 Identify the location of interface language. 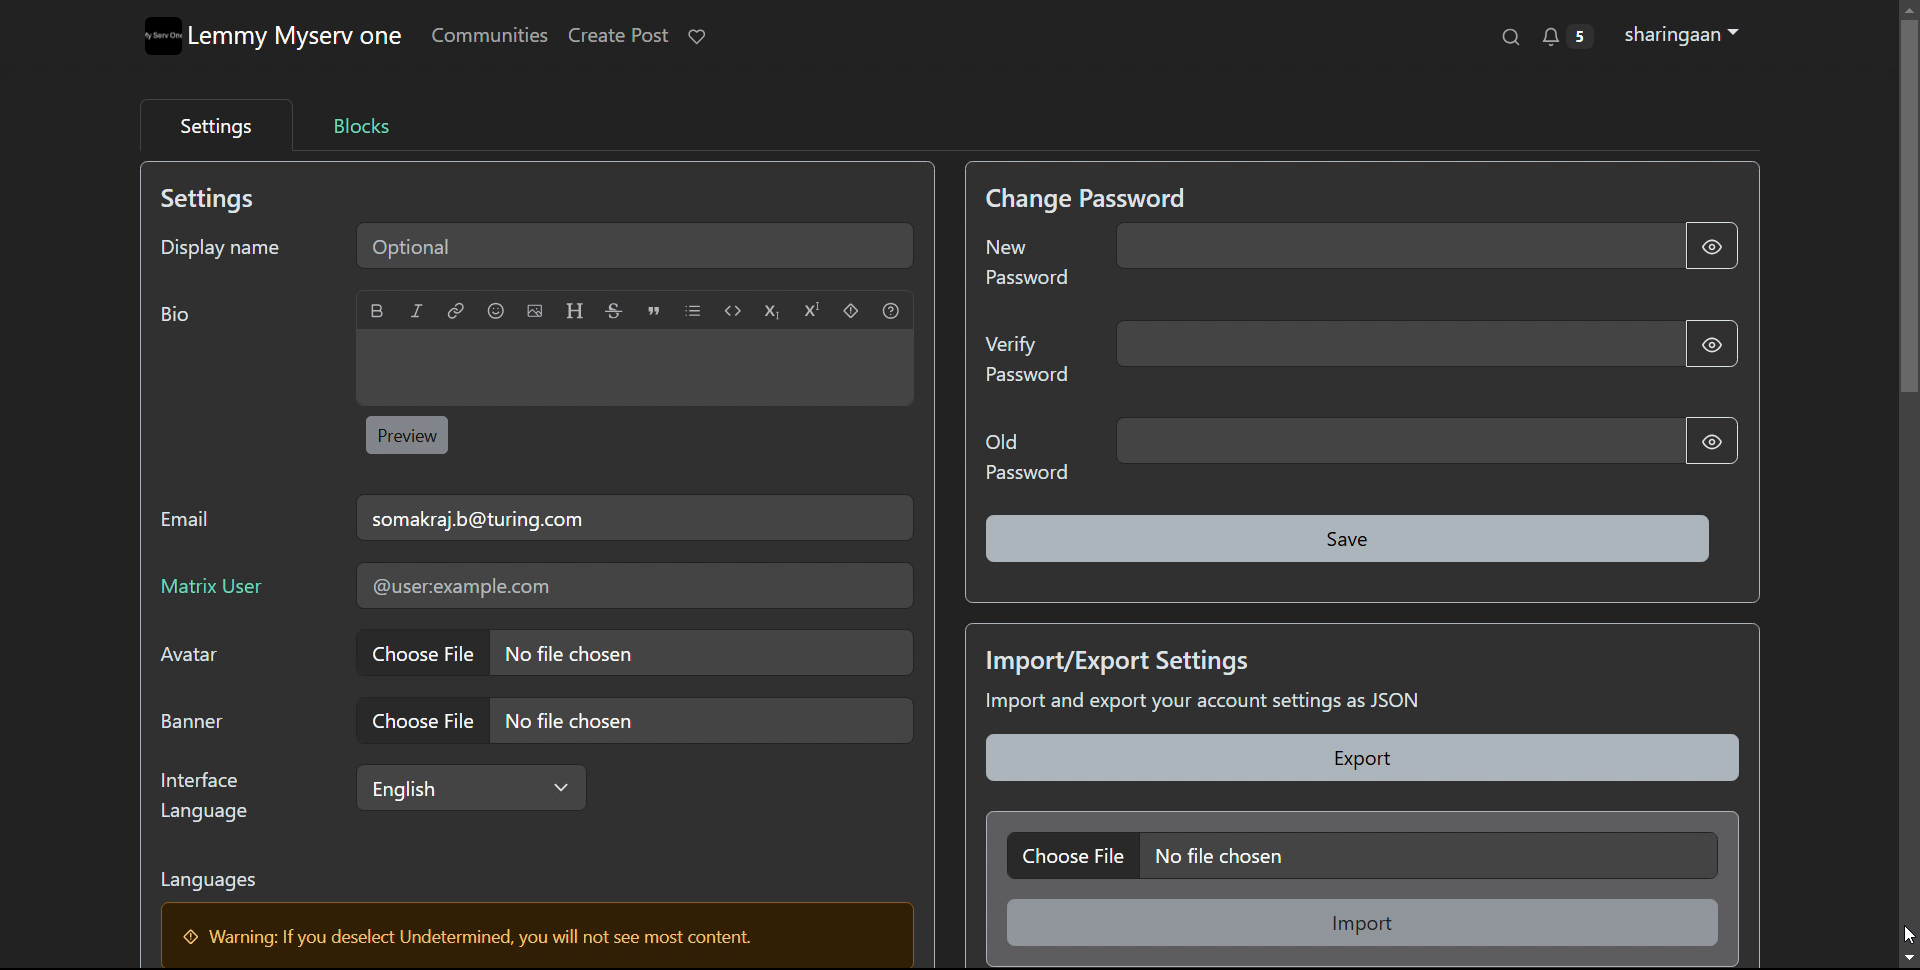
(470, 787).